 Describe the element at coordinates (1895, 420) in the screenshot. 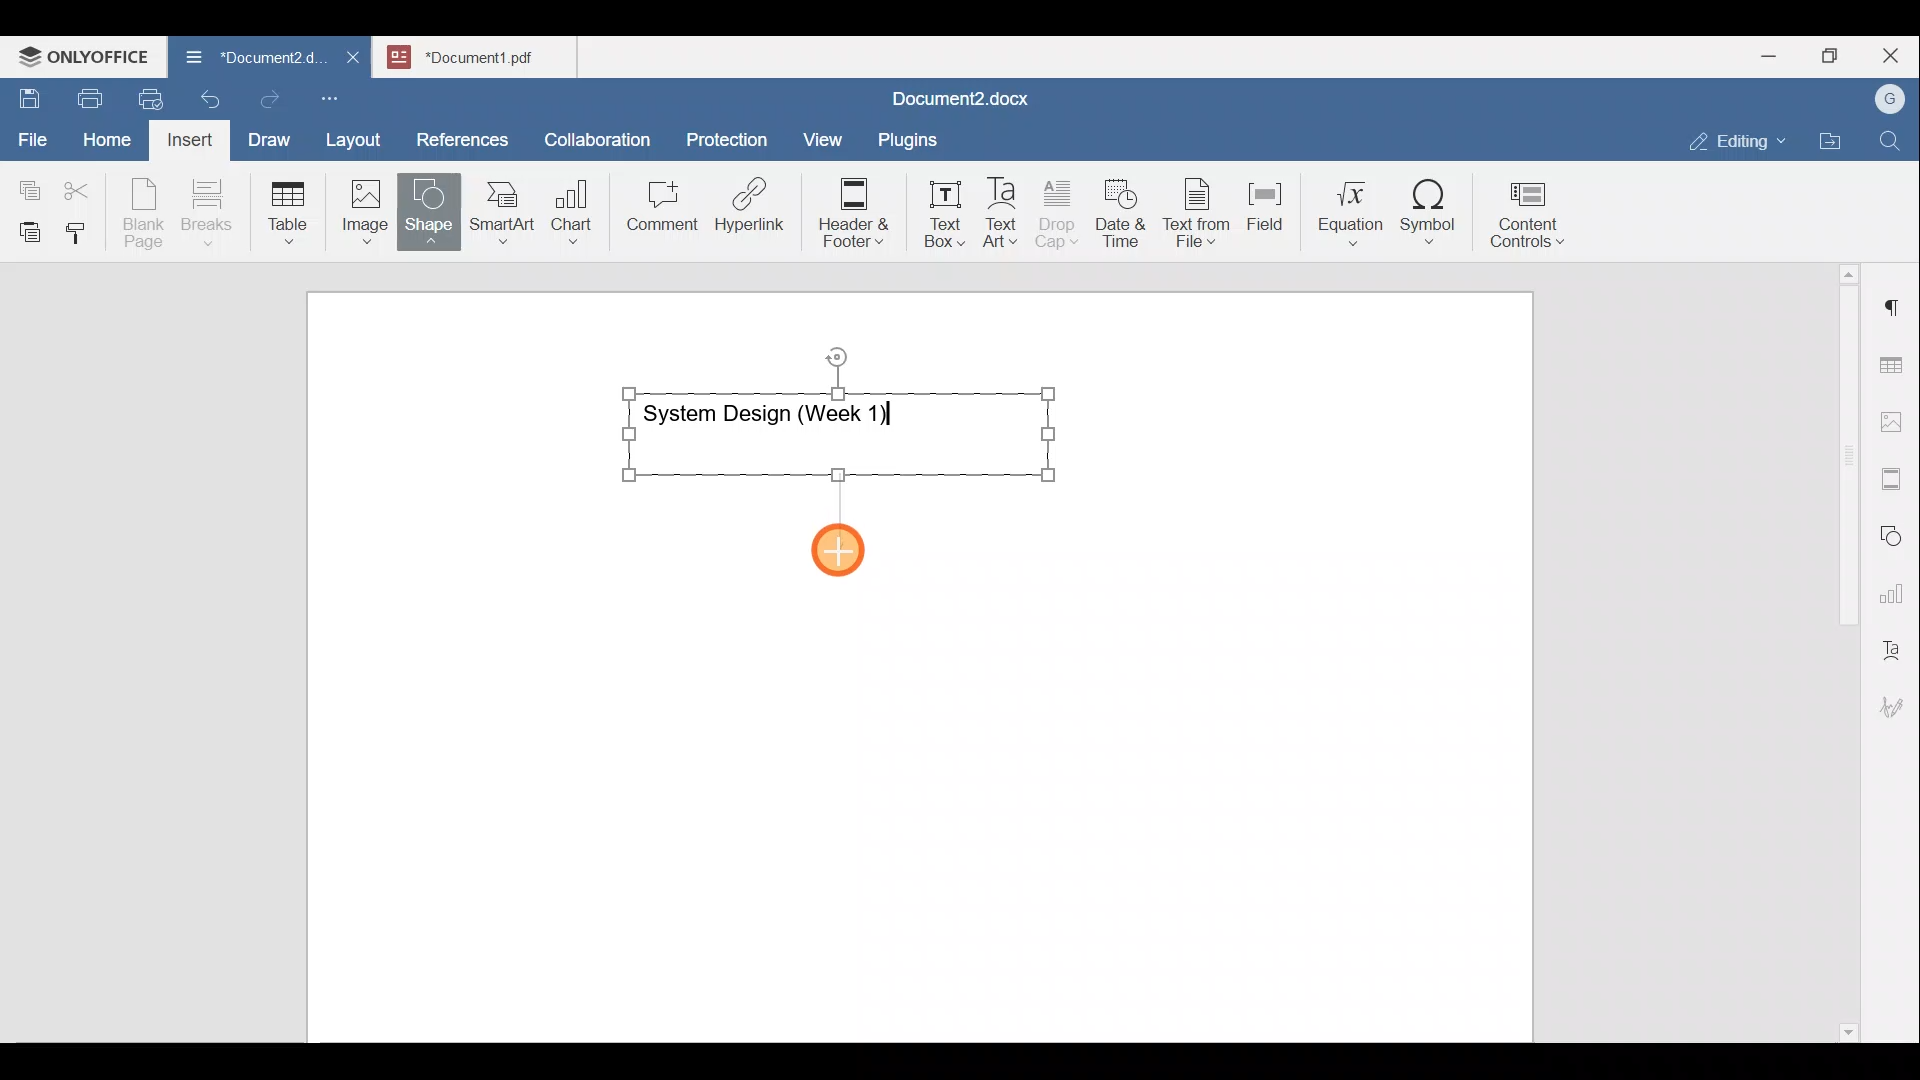

I see `Image settings` at that location.